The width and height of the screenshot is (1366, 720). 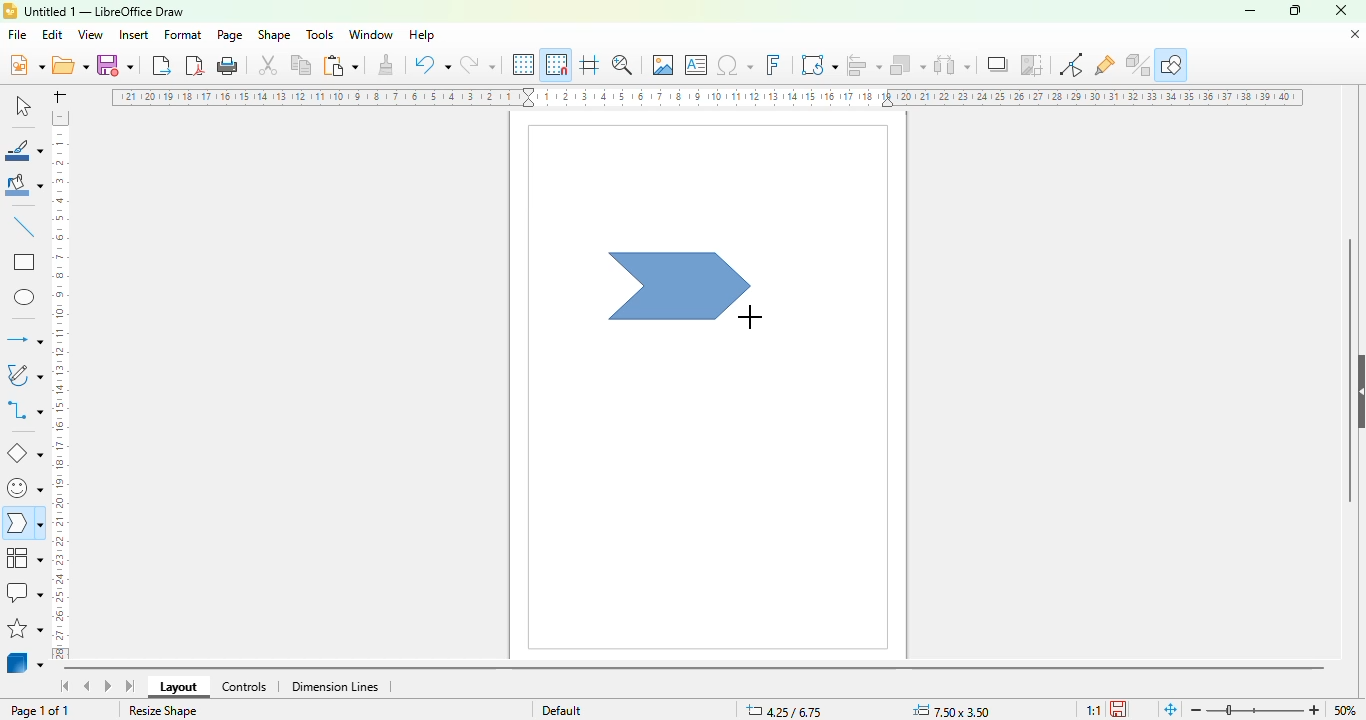 I want to click on block arrows, so click(x=23, y=525).